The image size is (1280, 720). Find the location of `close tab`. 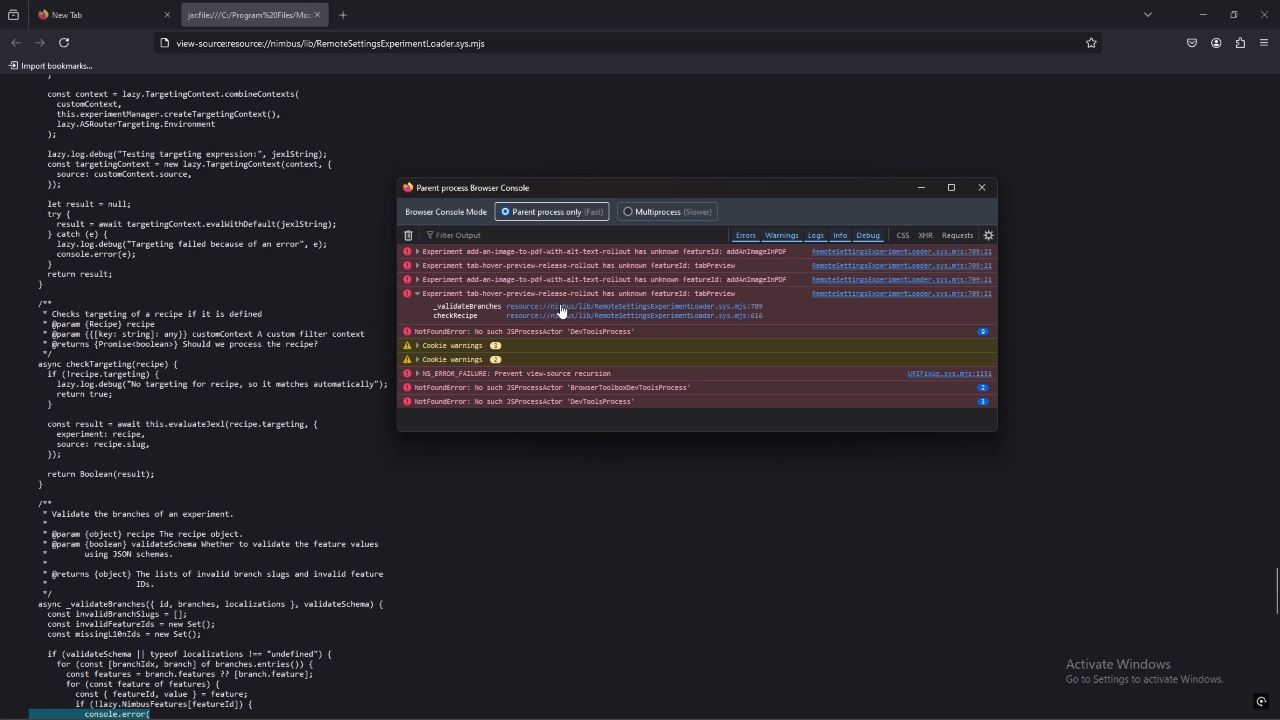

close tab is located at coordinates (316, 15).